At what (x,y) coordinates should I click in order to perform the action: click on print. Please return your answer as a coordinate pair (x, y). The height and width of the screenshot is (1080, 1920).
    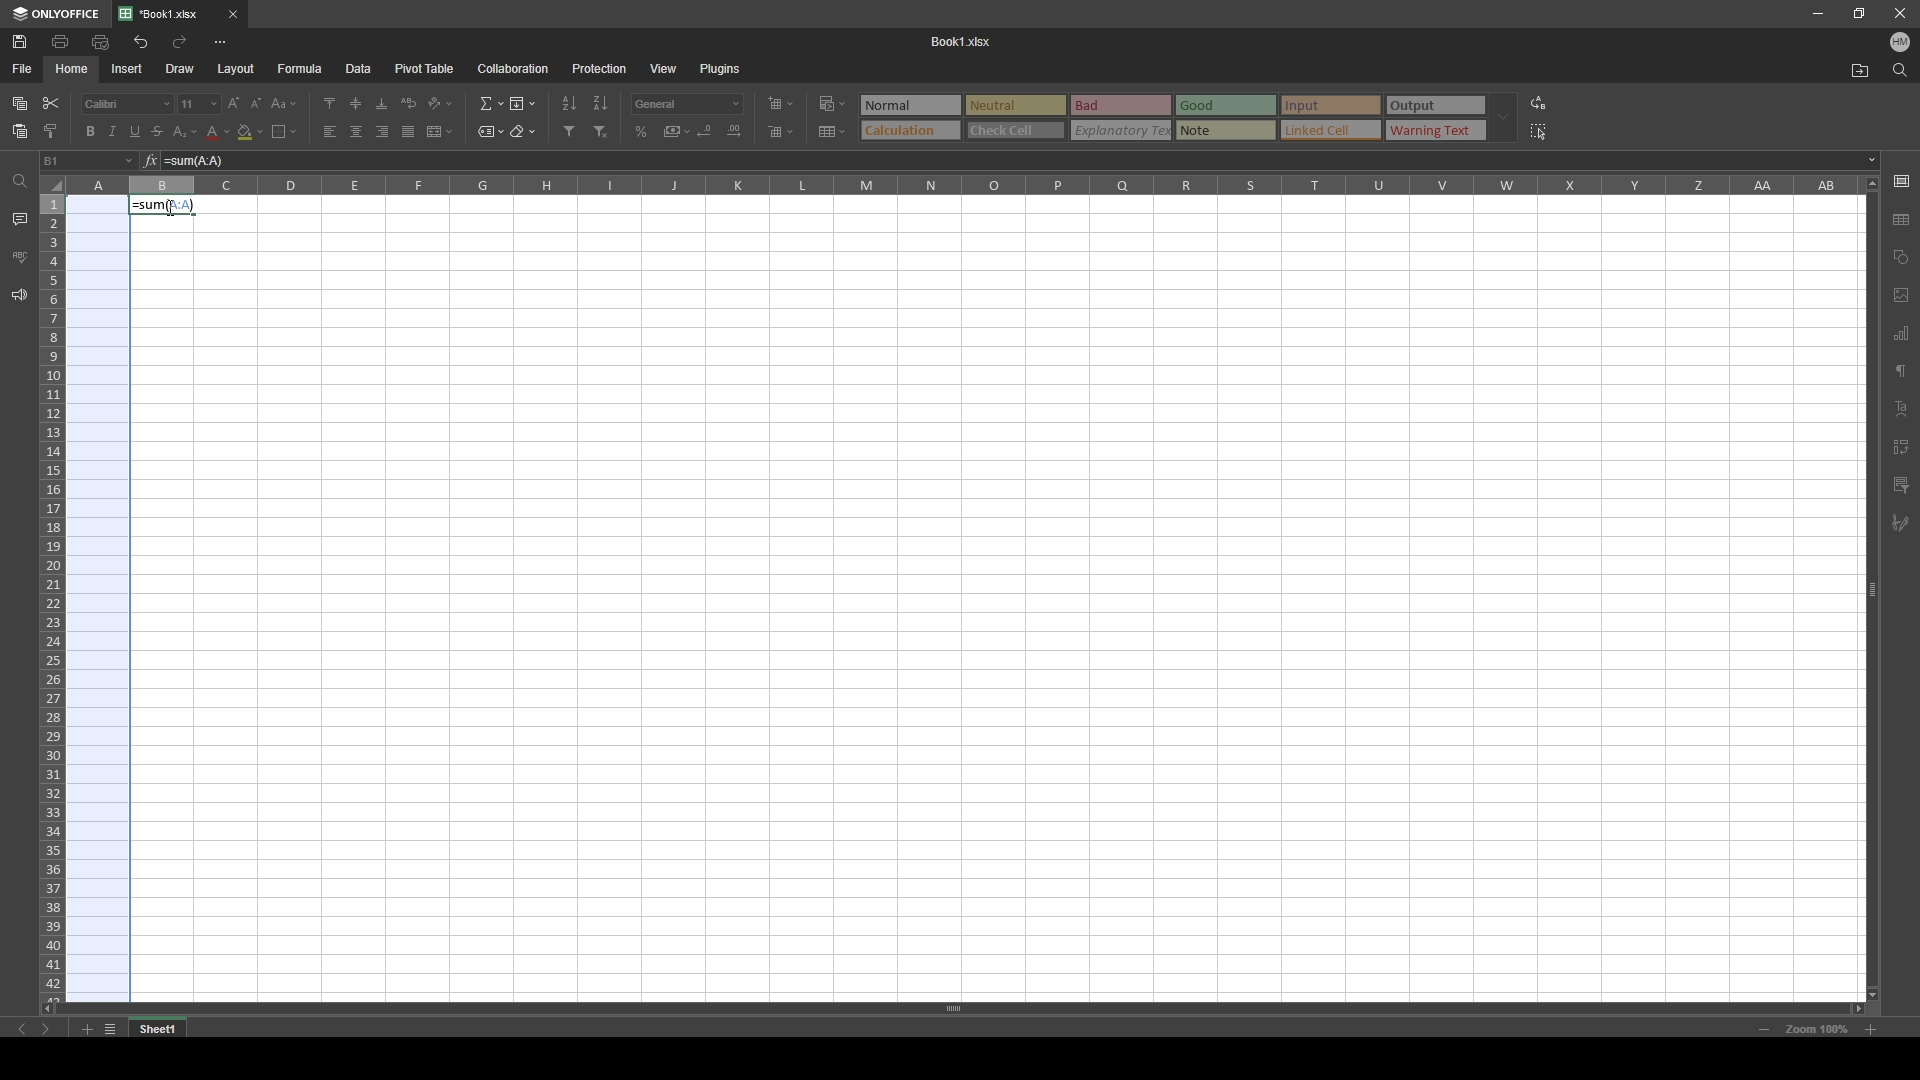
    Looking at the image, I should click on (62, 41).